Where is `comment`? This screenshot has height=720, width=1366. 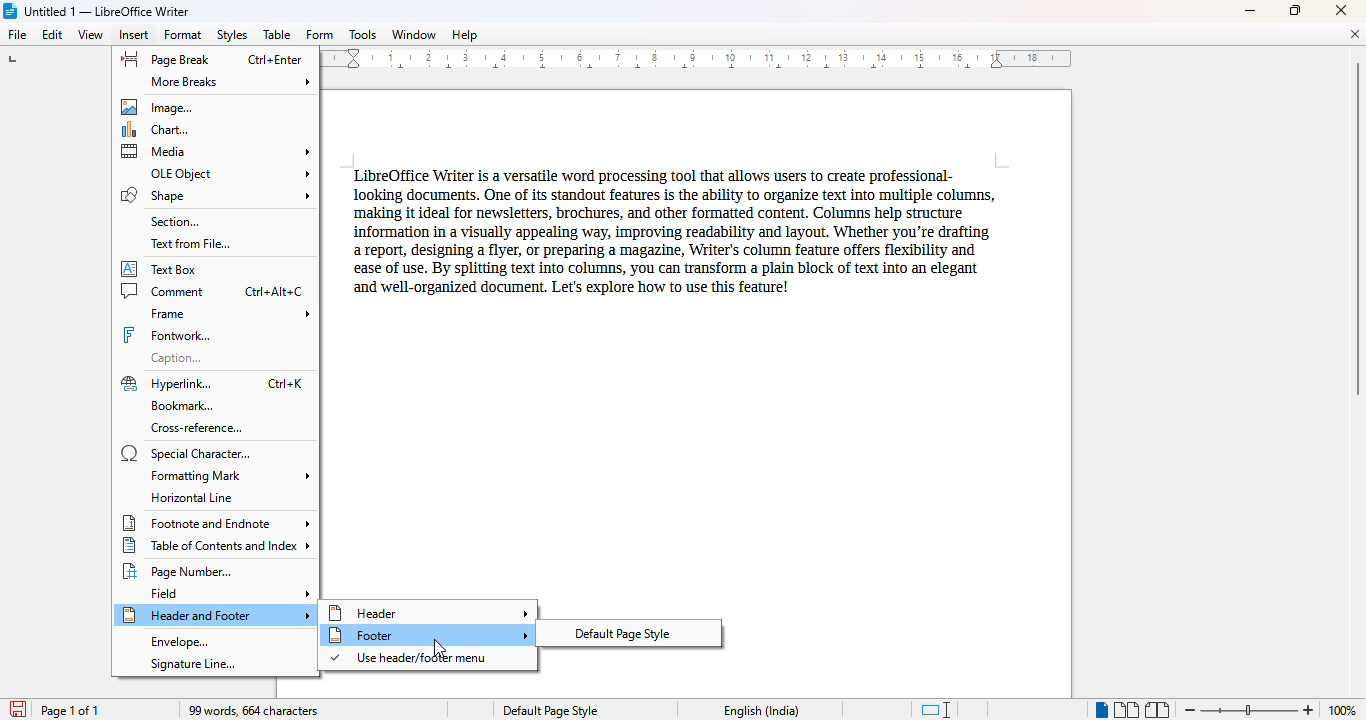
comment is located at coordinates (212, 290).